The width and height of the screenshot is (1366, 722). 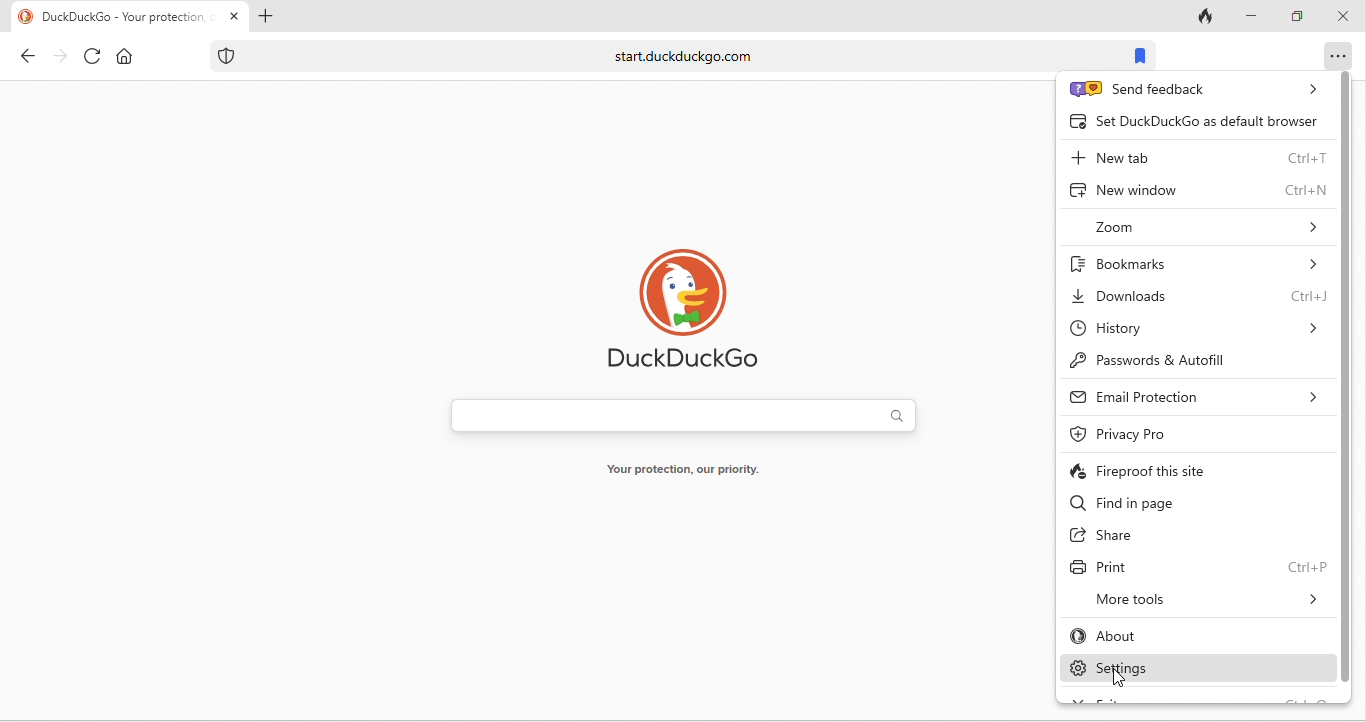 I want to click on bookmarks, so click(x=1200, y=260).